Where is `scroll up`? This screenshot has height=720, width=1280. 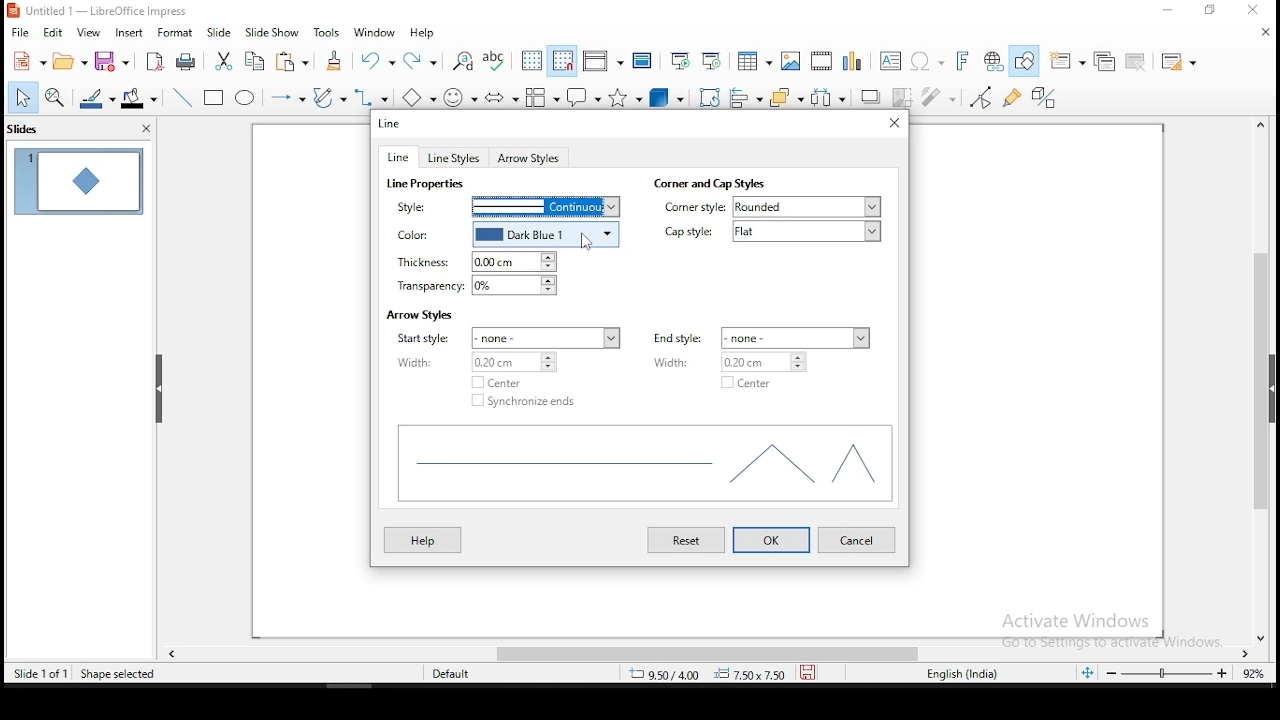 scroll up is located at coordinates (1253, 125).